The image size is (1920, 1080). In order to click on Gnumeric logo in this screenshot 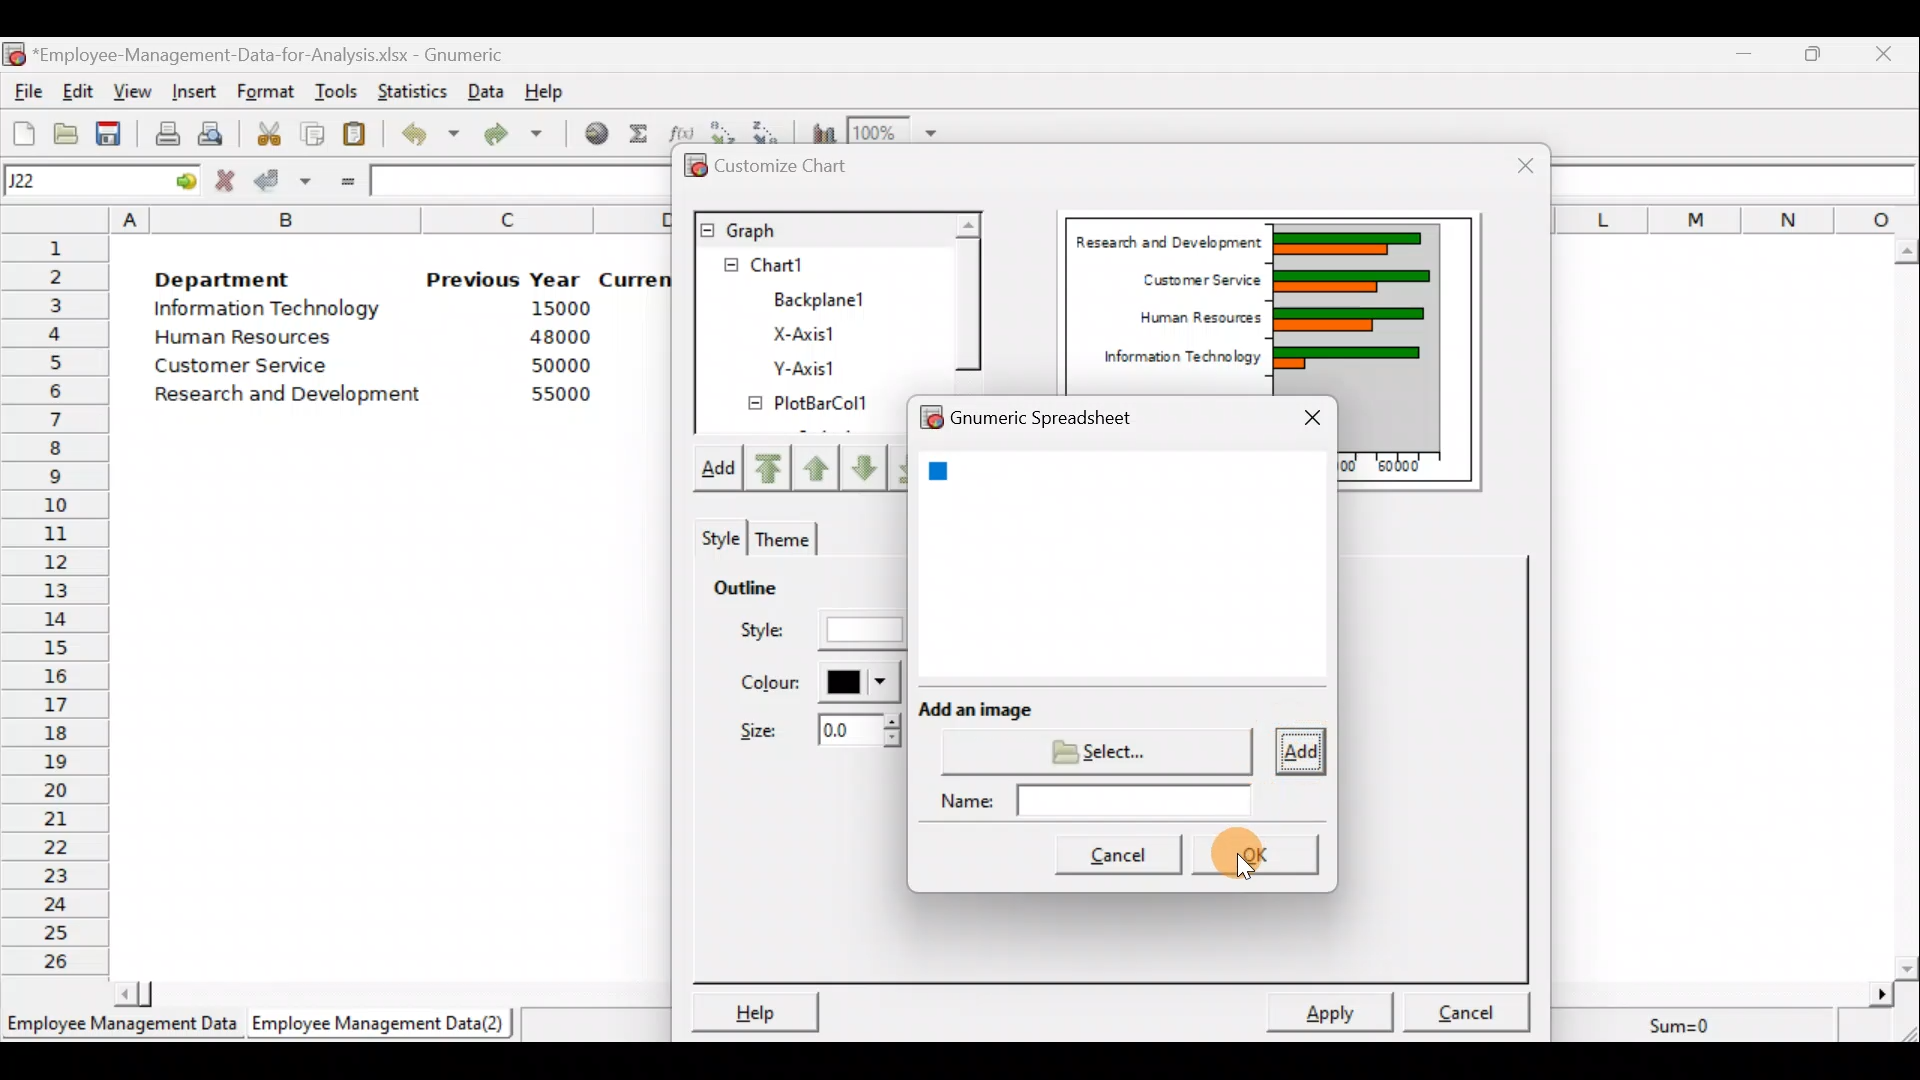, I will do `click(16, 54)`.